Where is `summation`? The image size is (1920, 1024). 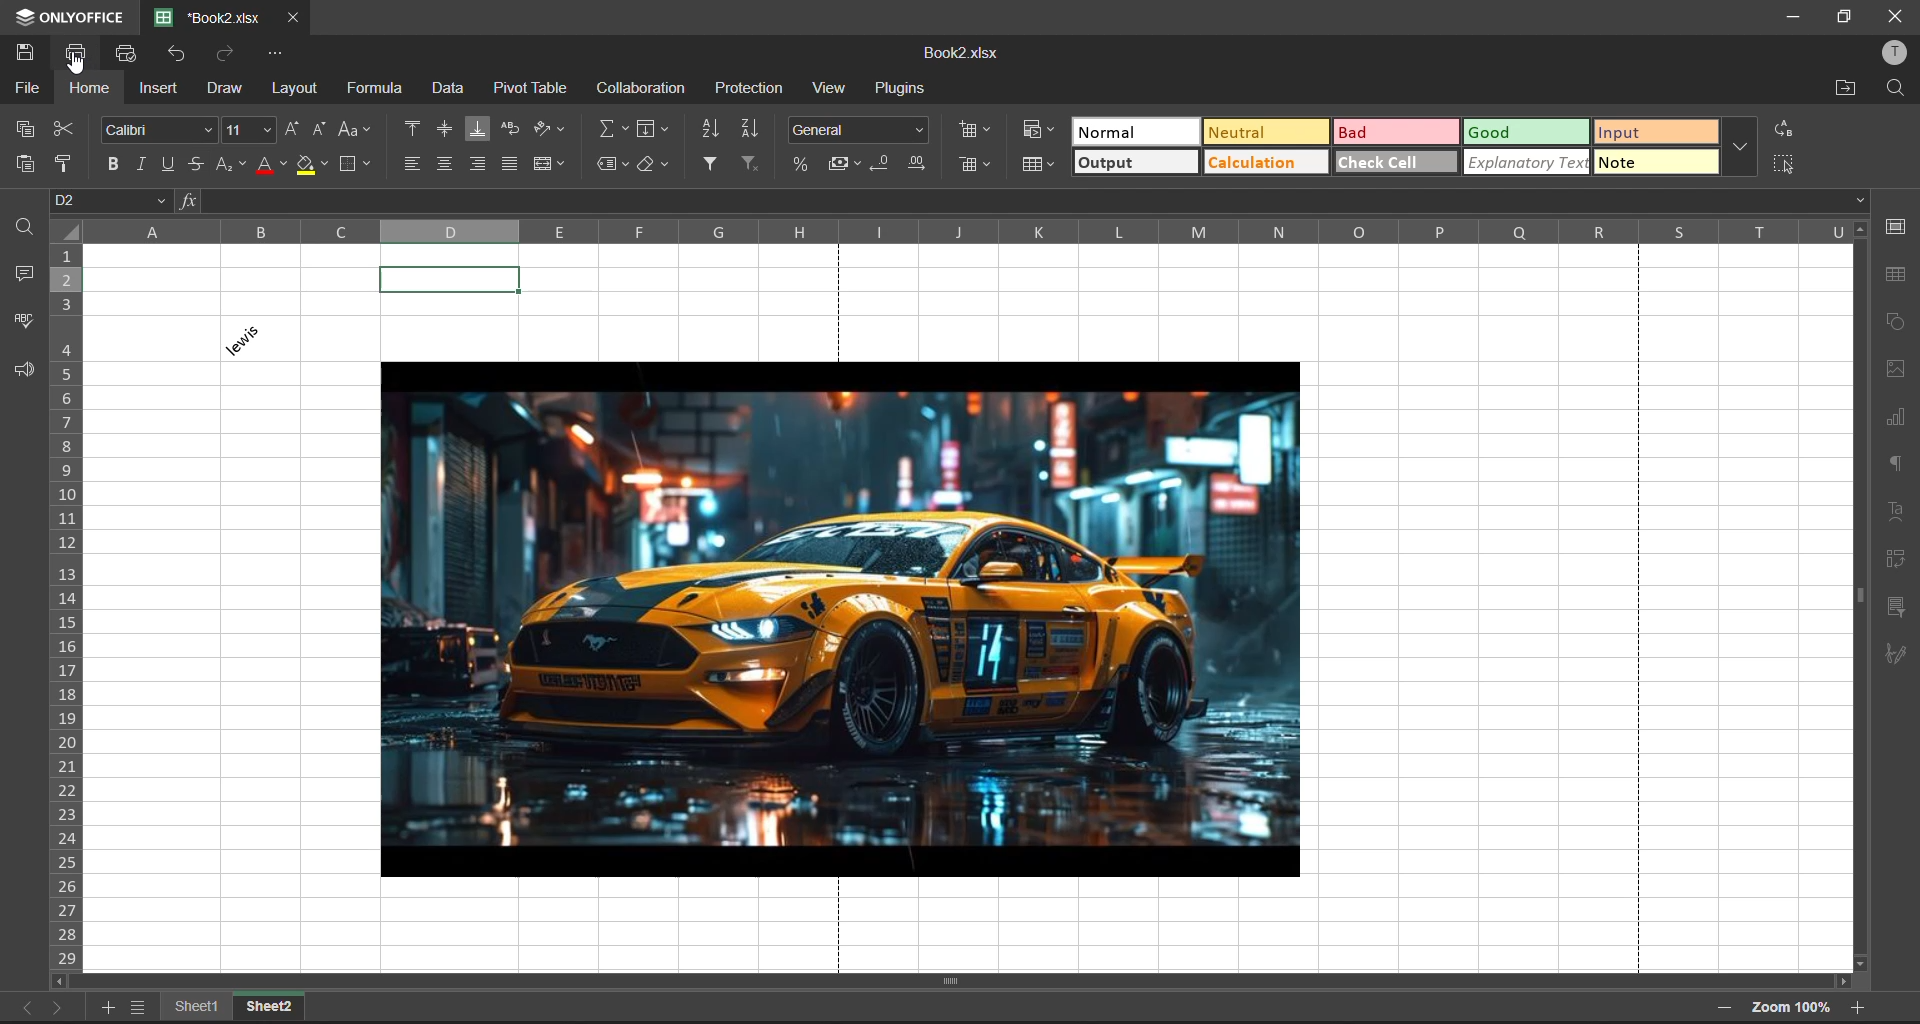 summation is located at coordinates (611, 130).